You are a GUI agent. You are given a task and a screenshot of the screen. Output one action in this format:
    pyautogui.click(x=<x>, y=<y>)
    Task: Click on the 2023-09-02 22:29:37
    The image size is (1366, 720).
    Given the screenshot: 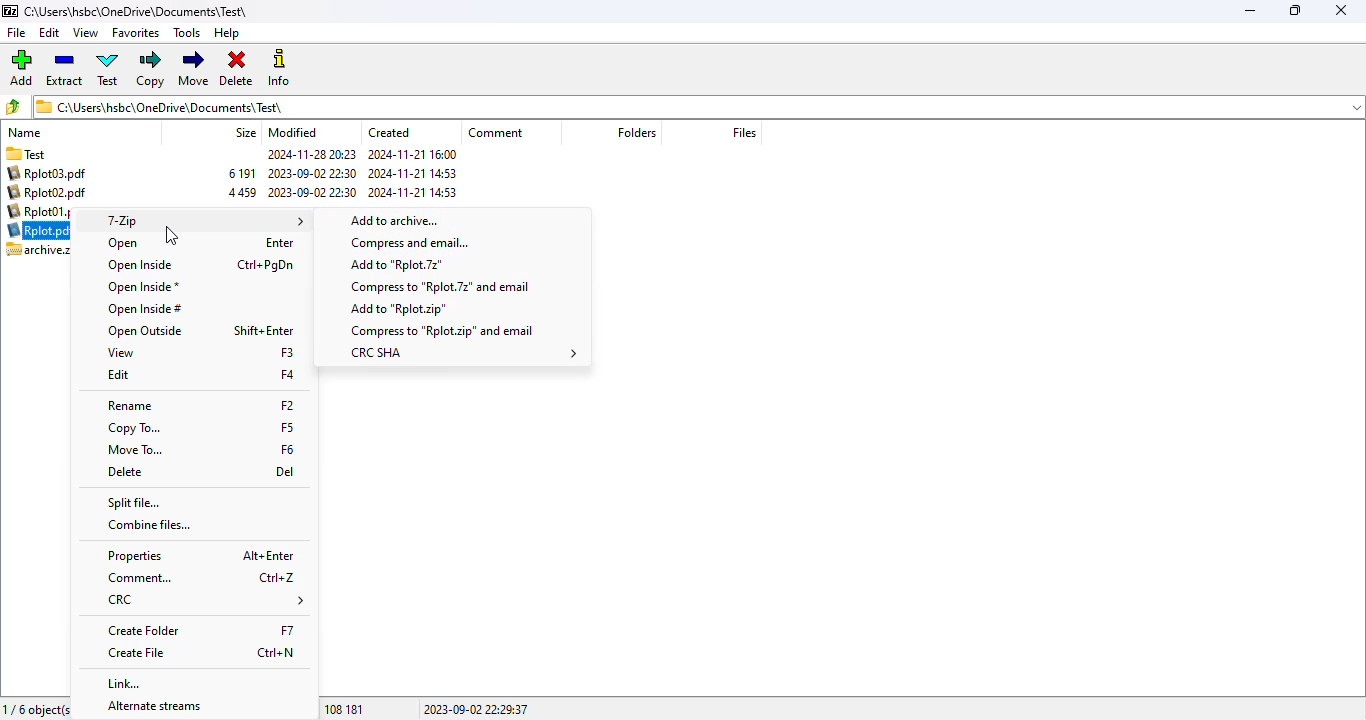 What is the action you would take?
    pyautogui.click(x=476, y=708)
    